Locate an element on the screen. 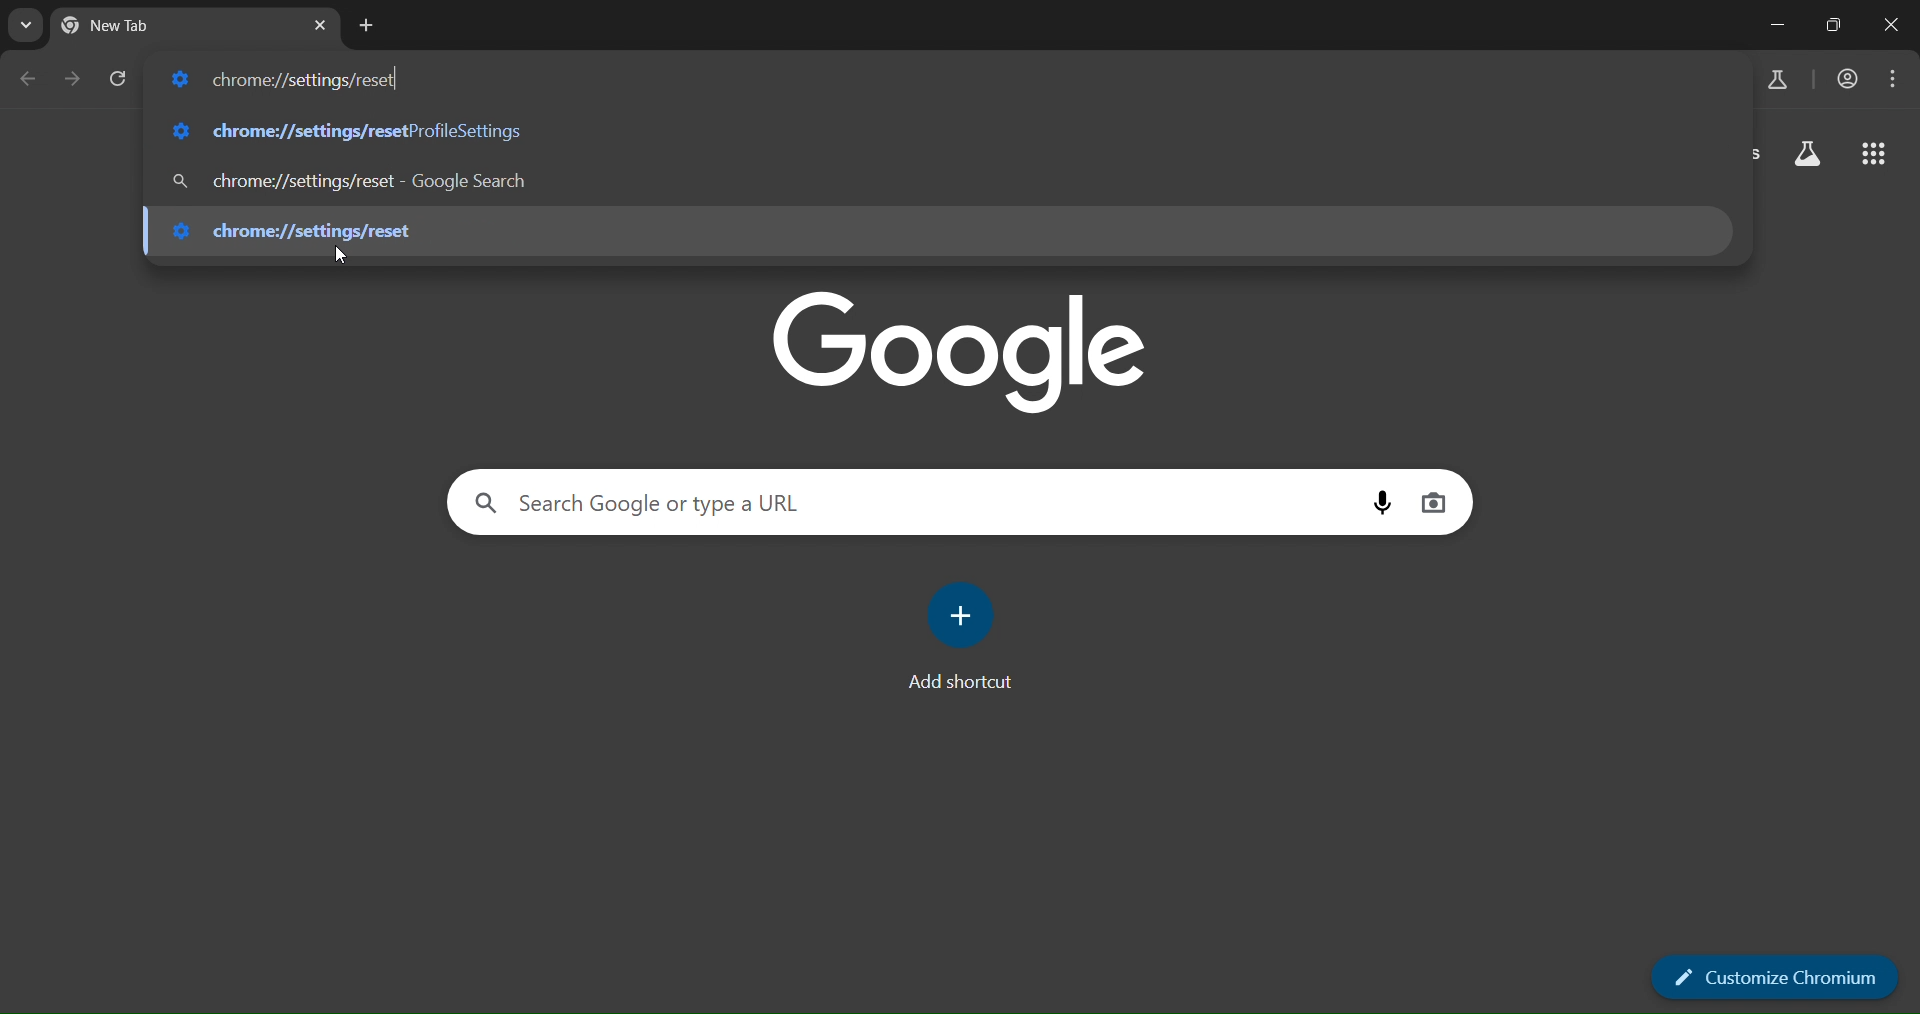  search labs is located at coordinates (1808, 155).